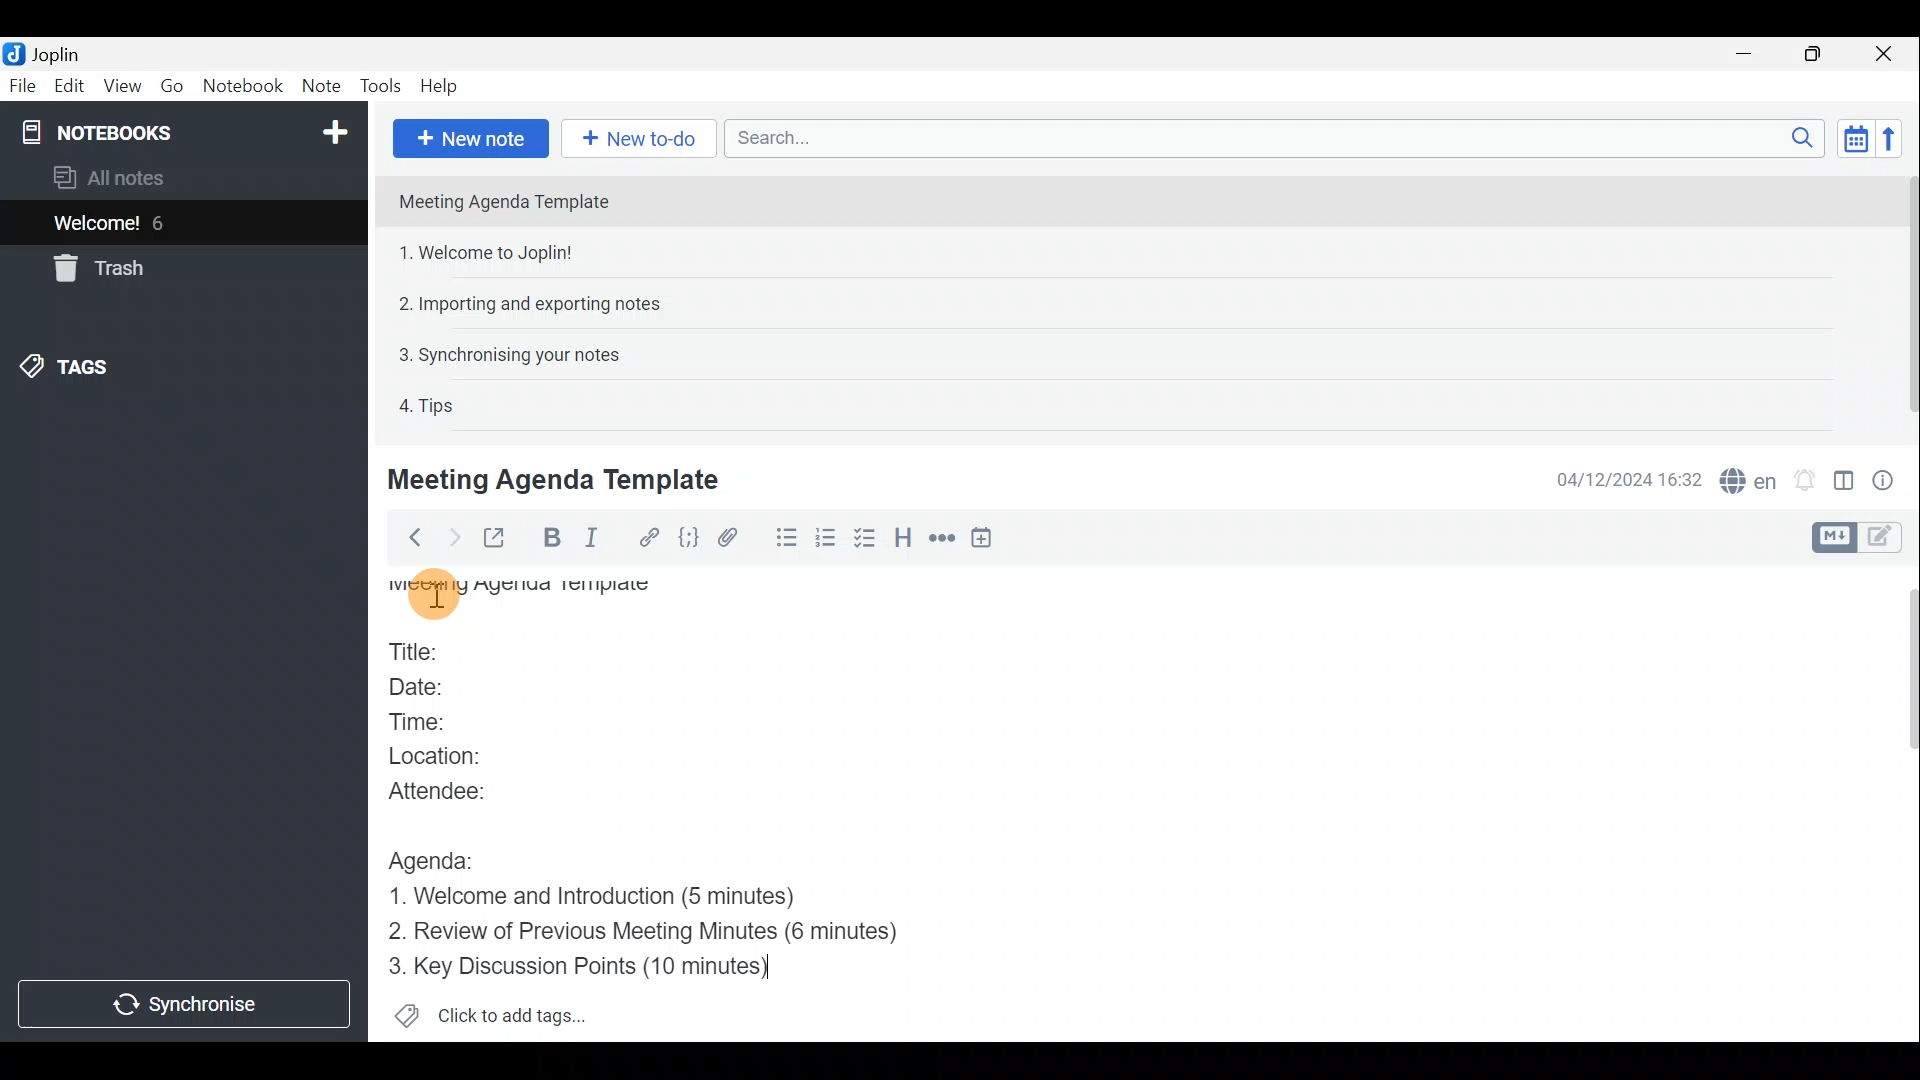 The height and width of the screenshot is (1080, 1920). What do you see at coordinates (1619, 478) in the screenshot?
I see `04/12/2024 16:32` at bounding box center [1619, 478].